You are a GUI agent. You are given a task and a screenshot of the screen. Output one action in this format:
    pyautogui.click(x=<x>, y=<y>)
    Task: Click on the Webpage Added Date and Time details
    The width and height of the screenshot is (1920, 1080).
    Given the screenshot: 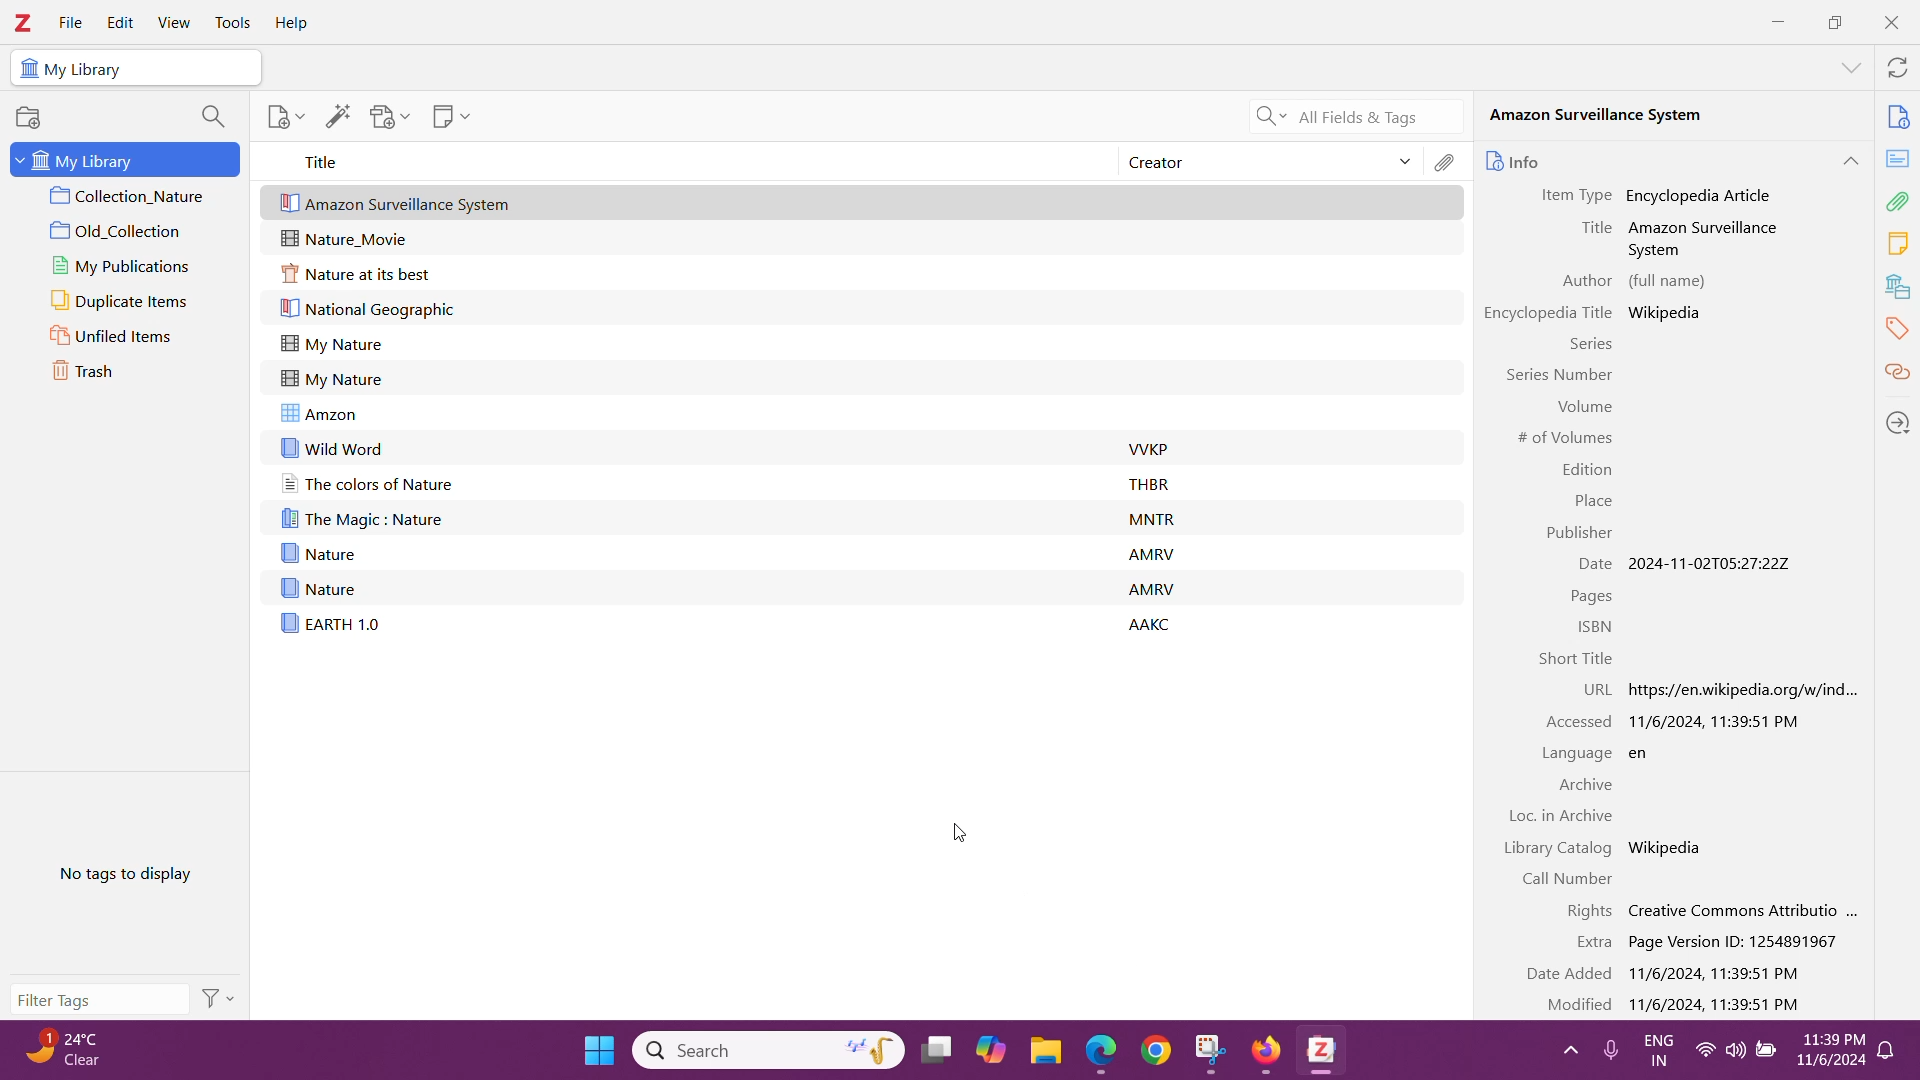 What is the action you would take?
    pyautogui.click(x=1728, y=973)
    